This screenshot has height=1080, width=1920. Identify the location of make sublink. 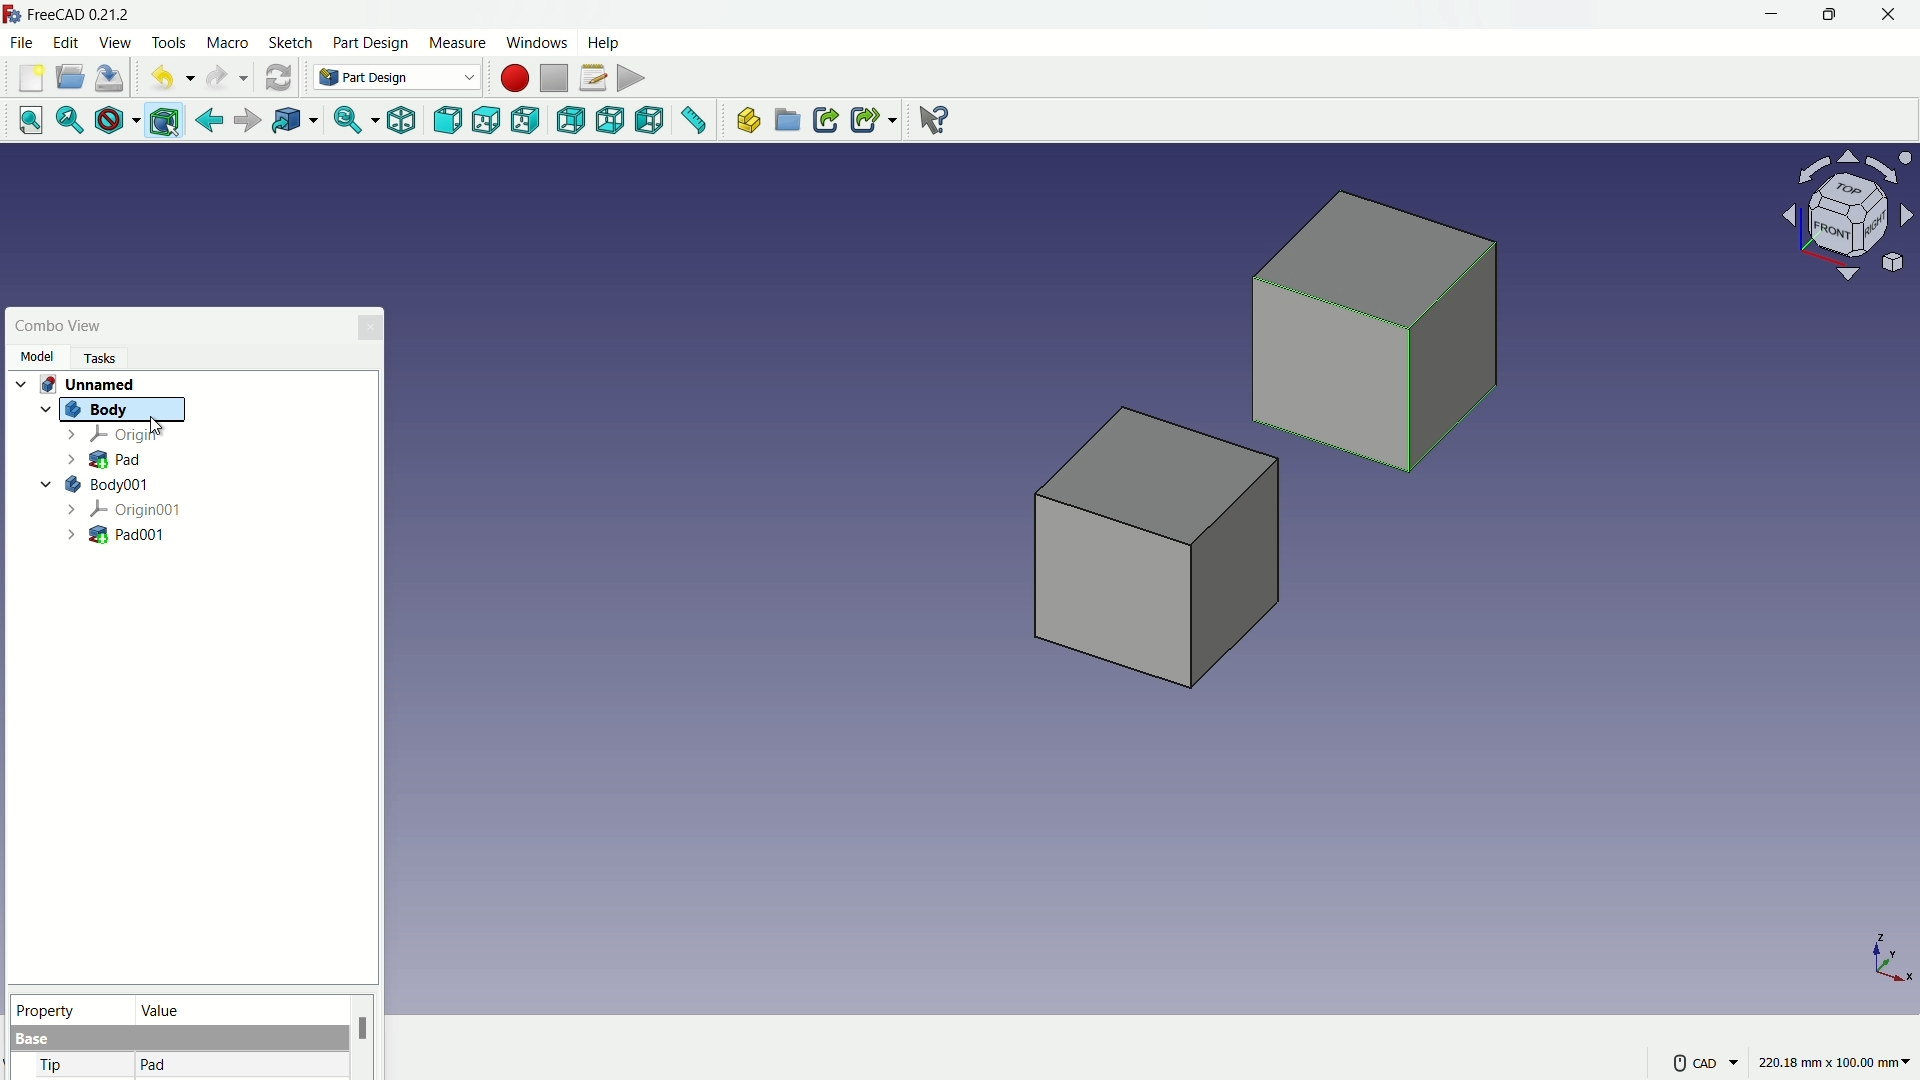
(874, 120).